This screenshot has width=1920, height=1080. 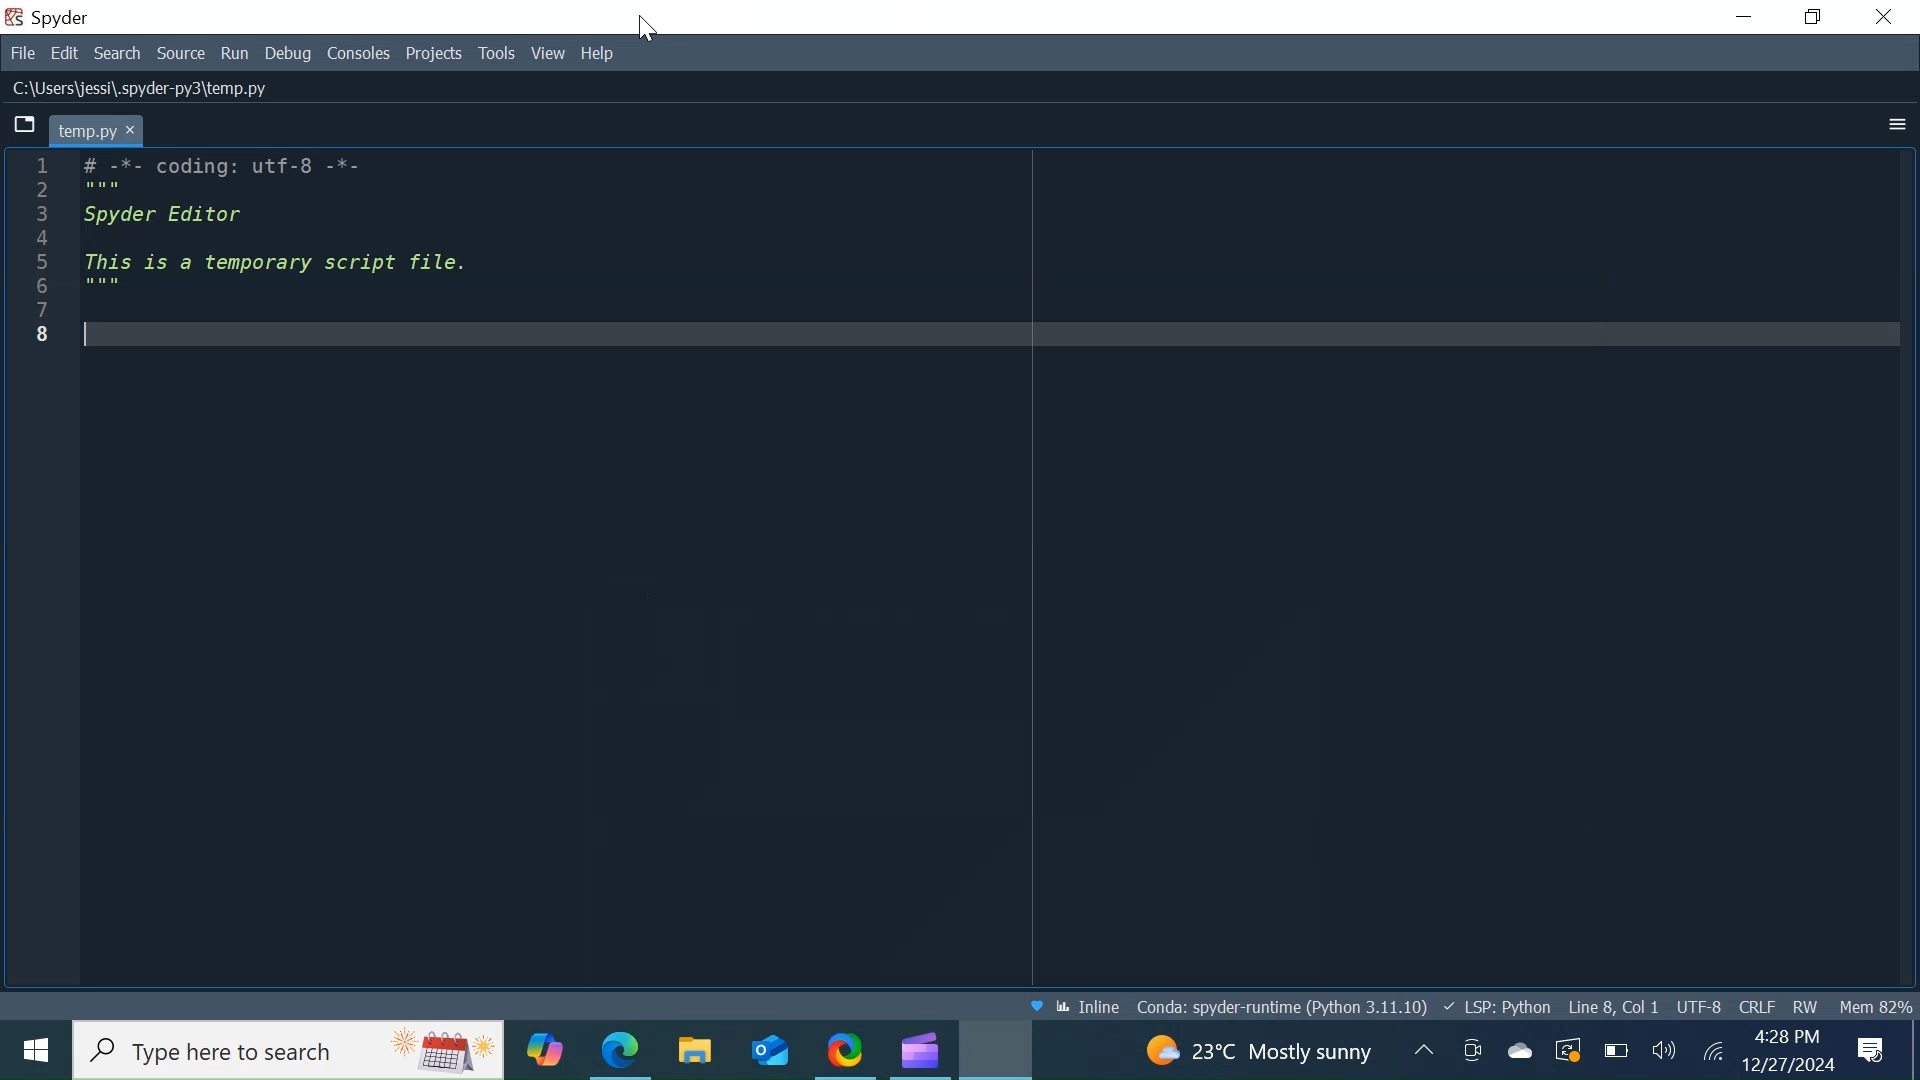 I want to click on Cursor, so click(x=650, y=27).